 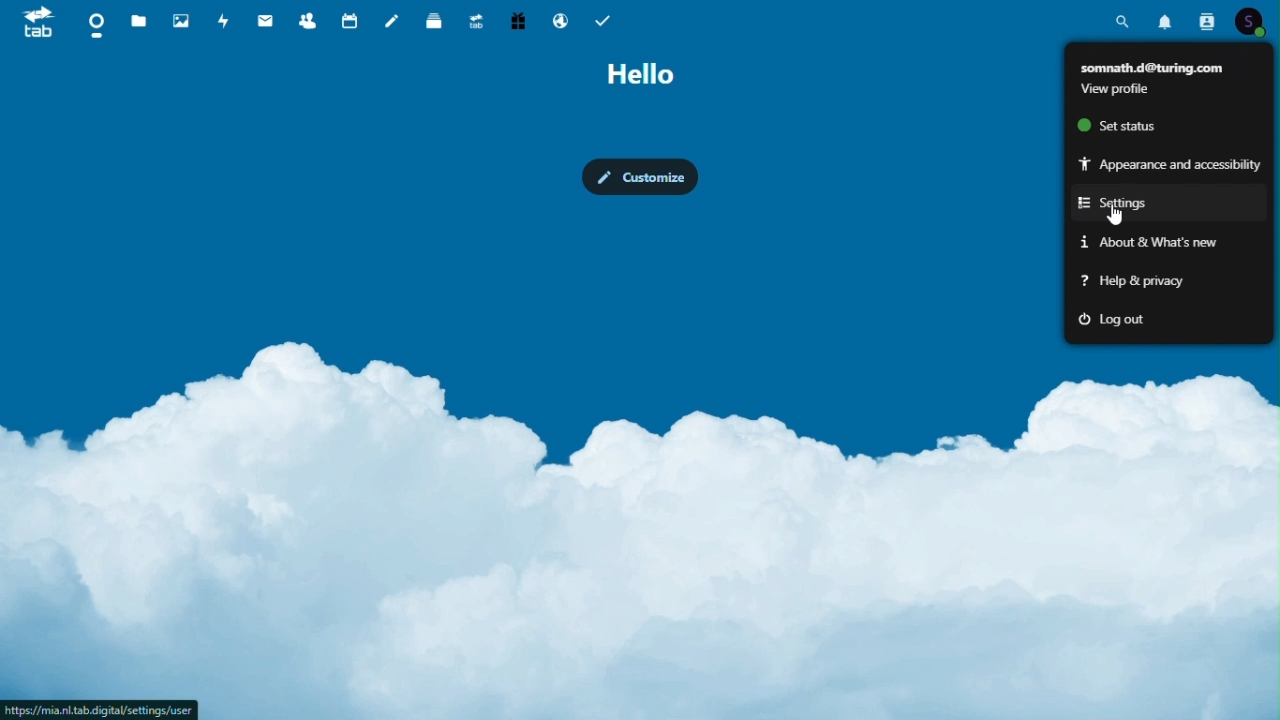 I want to click on task, so click(x=603, y=18).